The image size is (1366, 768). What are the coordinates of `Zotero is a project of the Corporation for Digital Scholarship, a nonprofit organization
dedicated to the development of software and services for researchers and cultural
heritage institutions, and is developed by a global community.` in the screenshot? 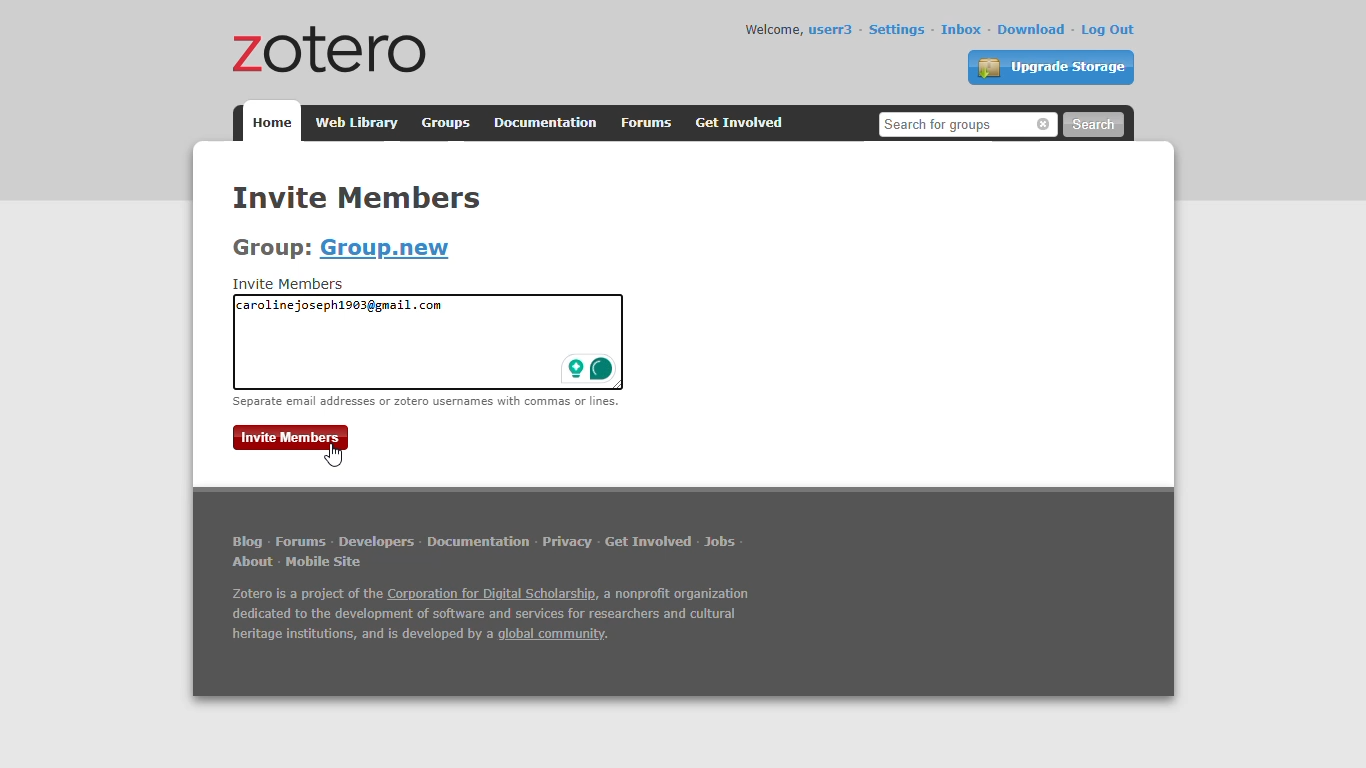 It's located at (499, 618).